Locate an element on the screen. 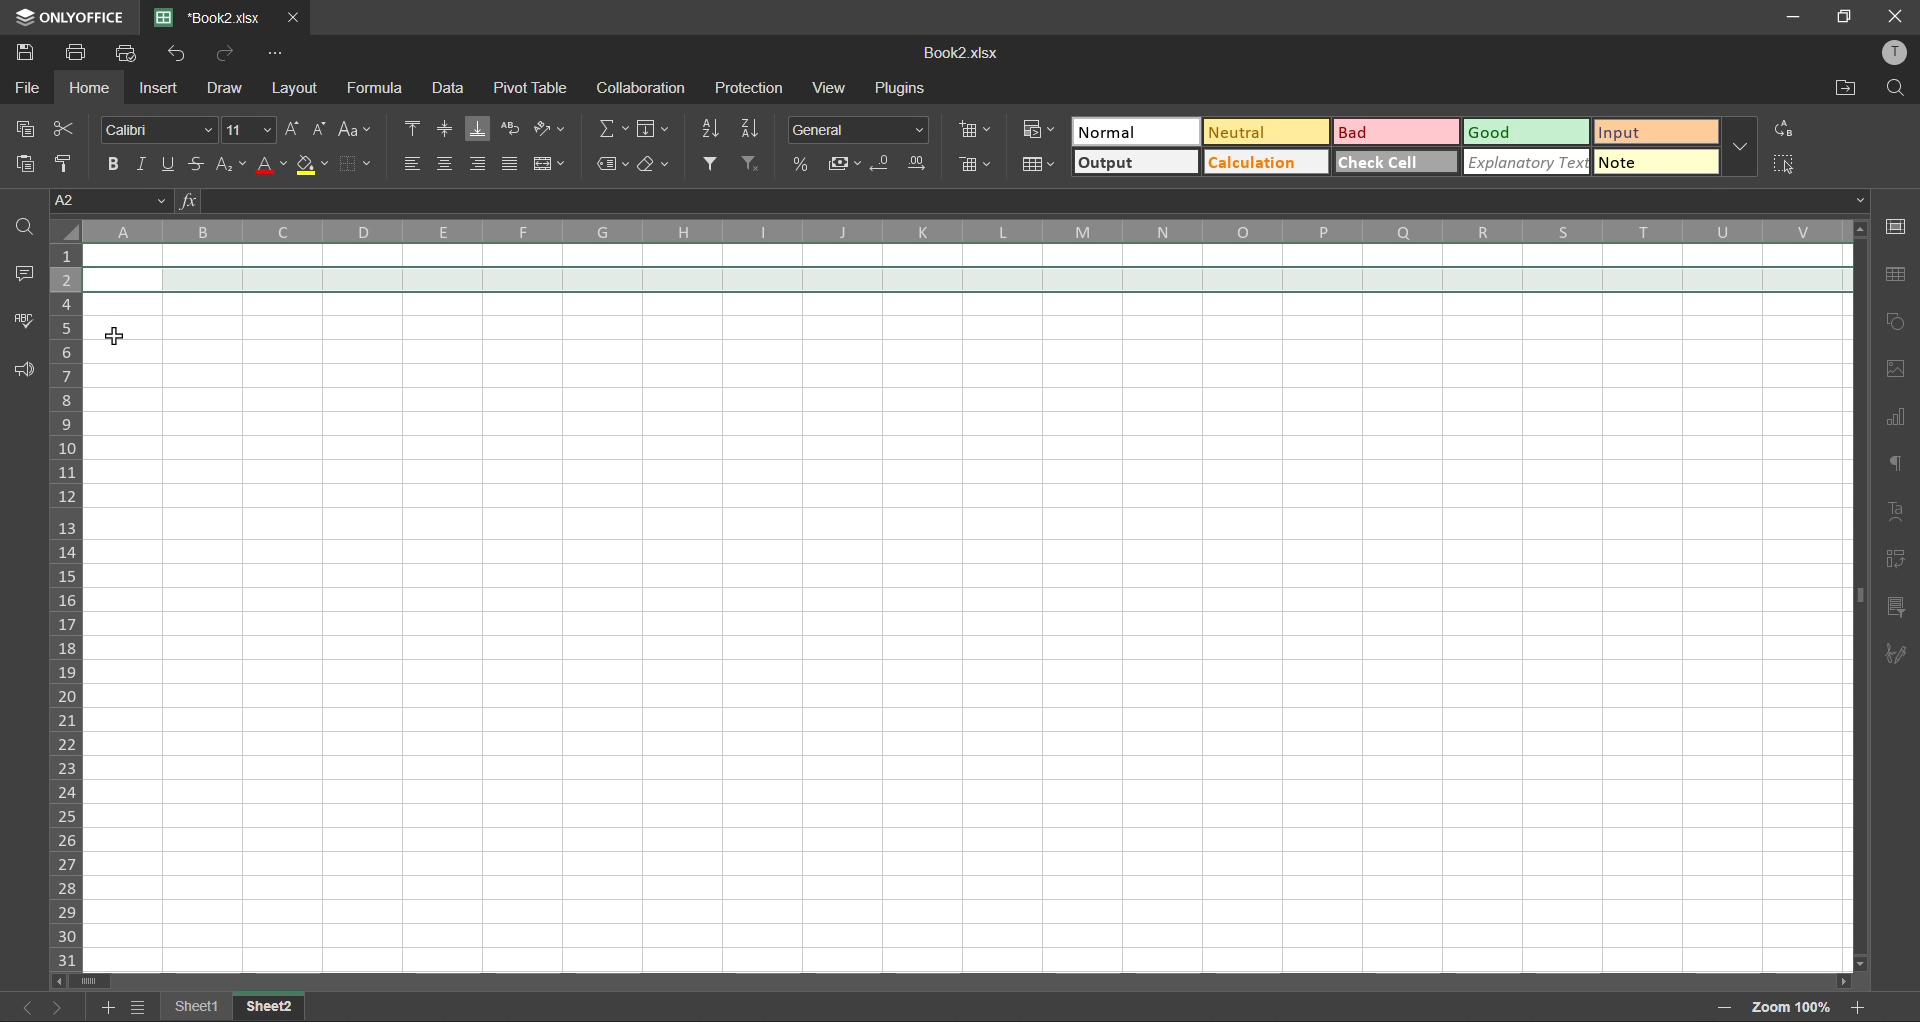  sheet 13 is located at coordinates (271, 1005).